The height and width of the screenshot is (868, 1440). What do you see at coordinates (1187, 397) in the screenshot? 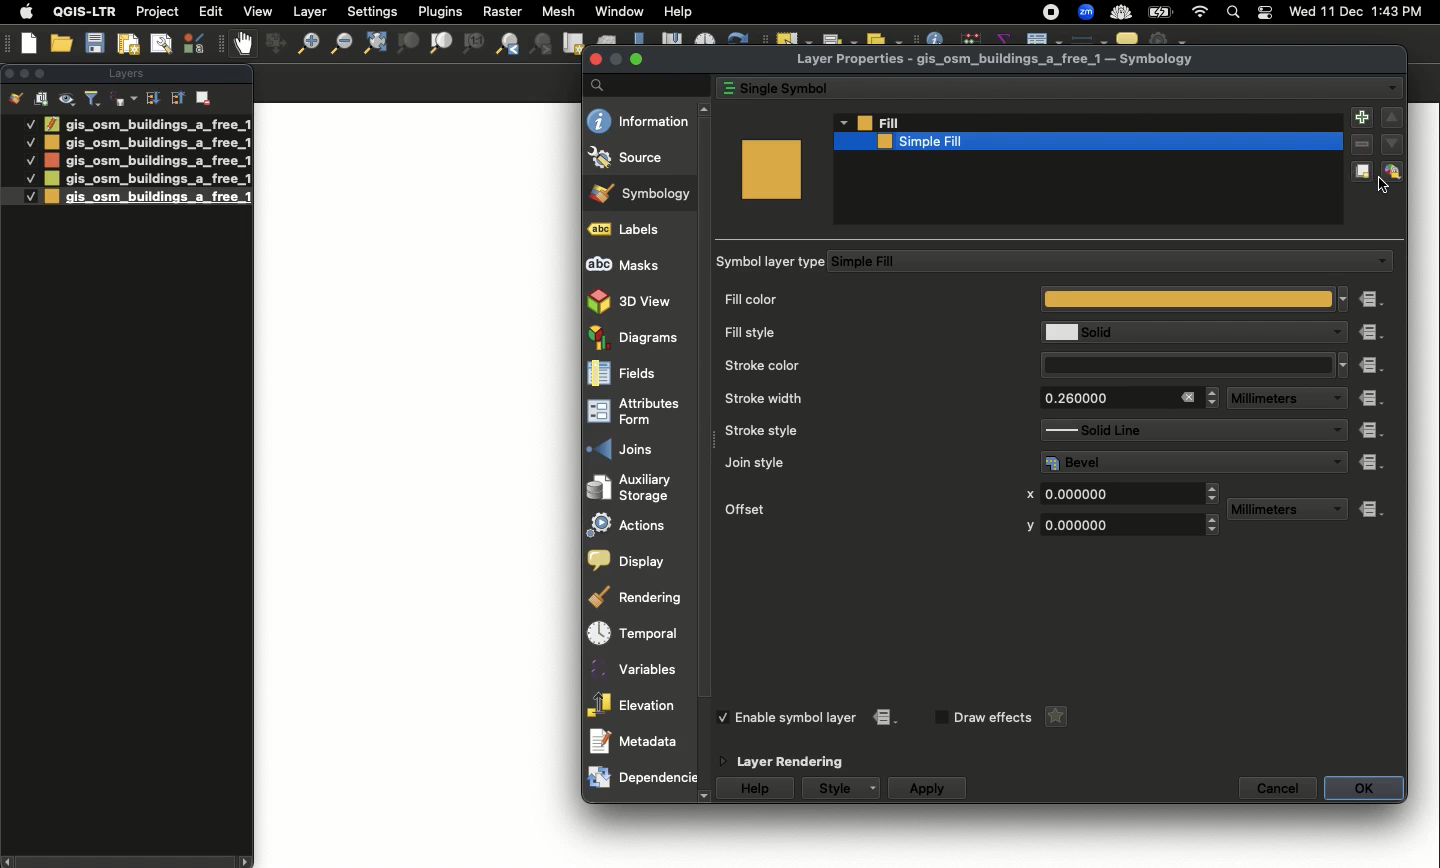
I see `Close` at bounding box center [1187, 397].